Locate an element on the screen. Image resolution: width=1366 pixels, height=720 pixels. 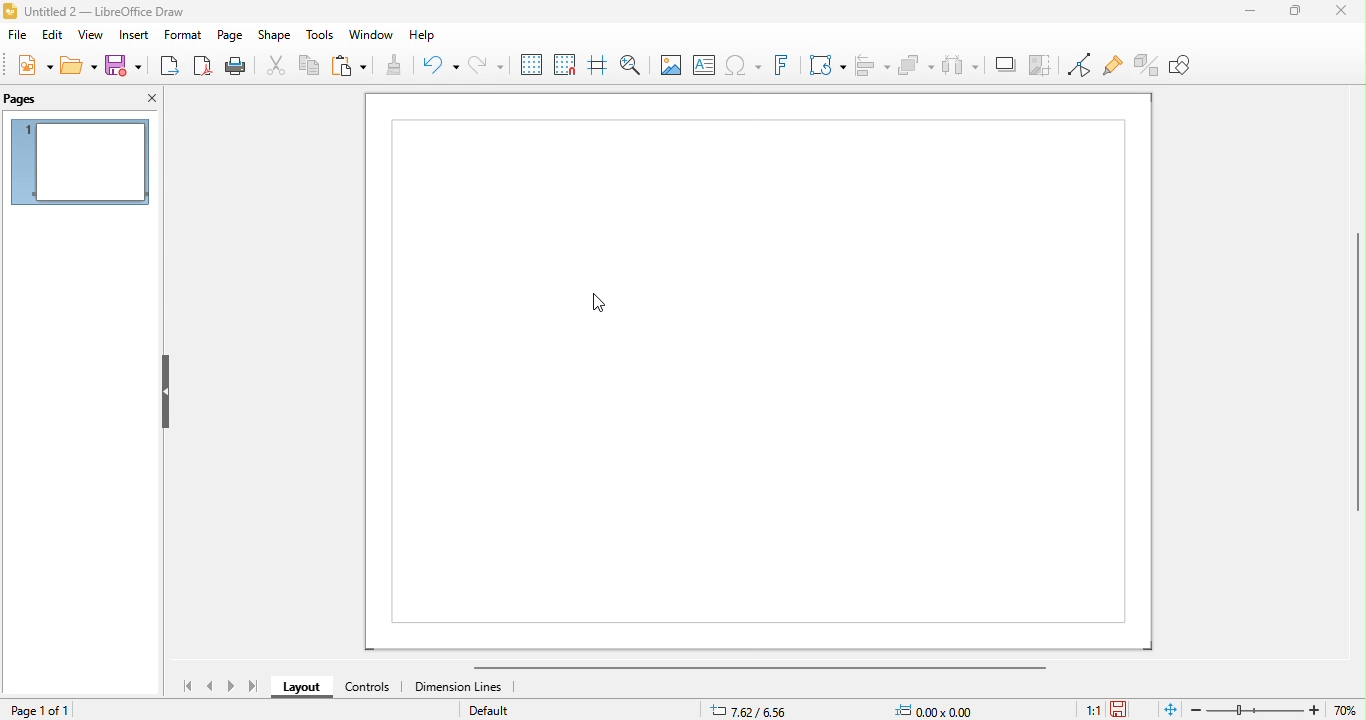
save is located at coordinates (125, 65).